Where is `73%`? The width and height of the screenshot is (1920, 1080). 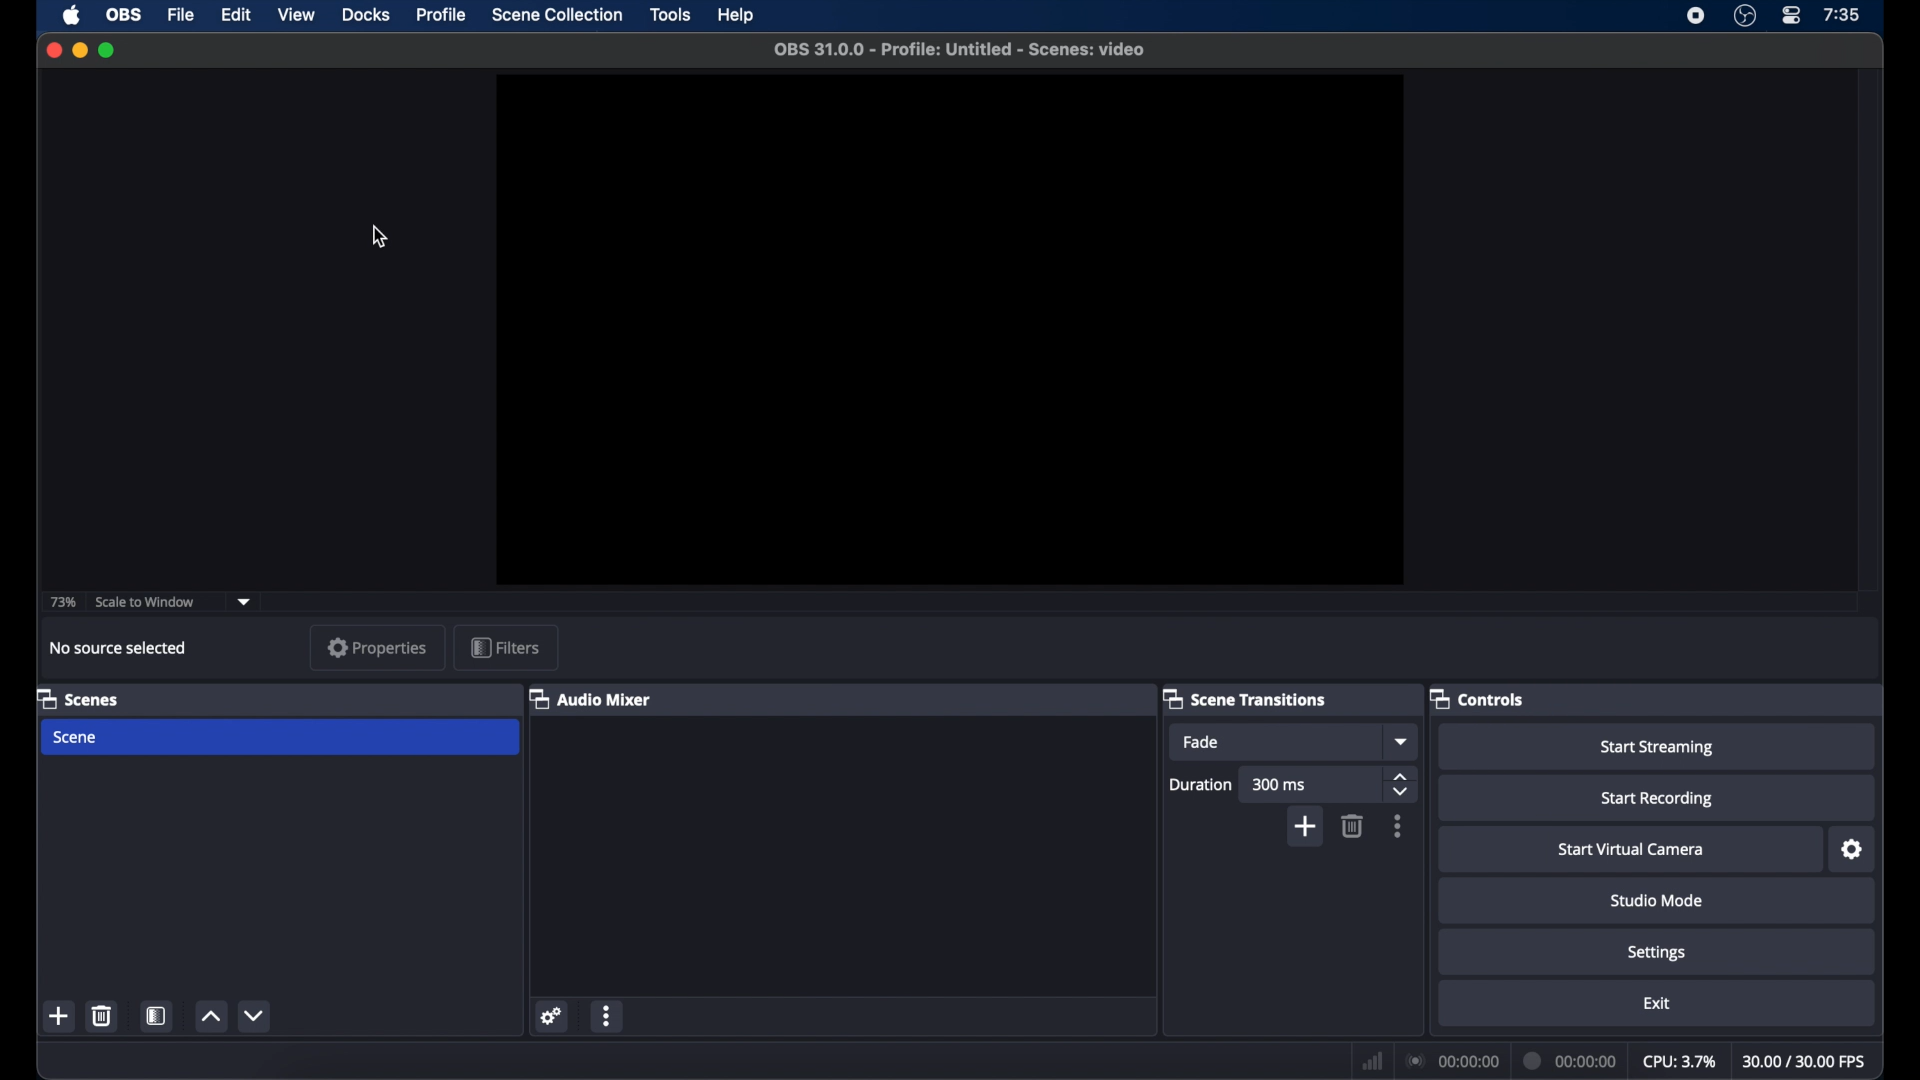
73% is located at coordinates (64, 603).